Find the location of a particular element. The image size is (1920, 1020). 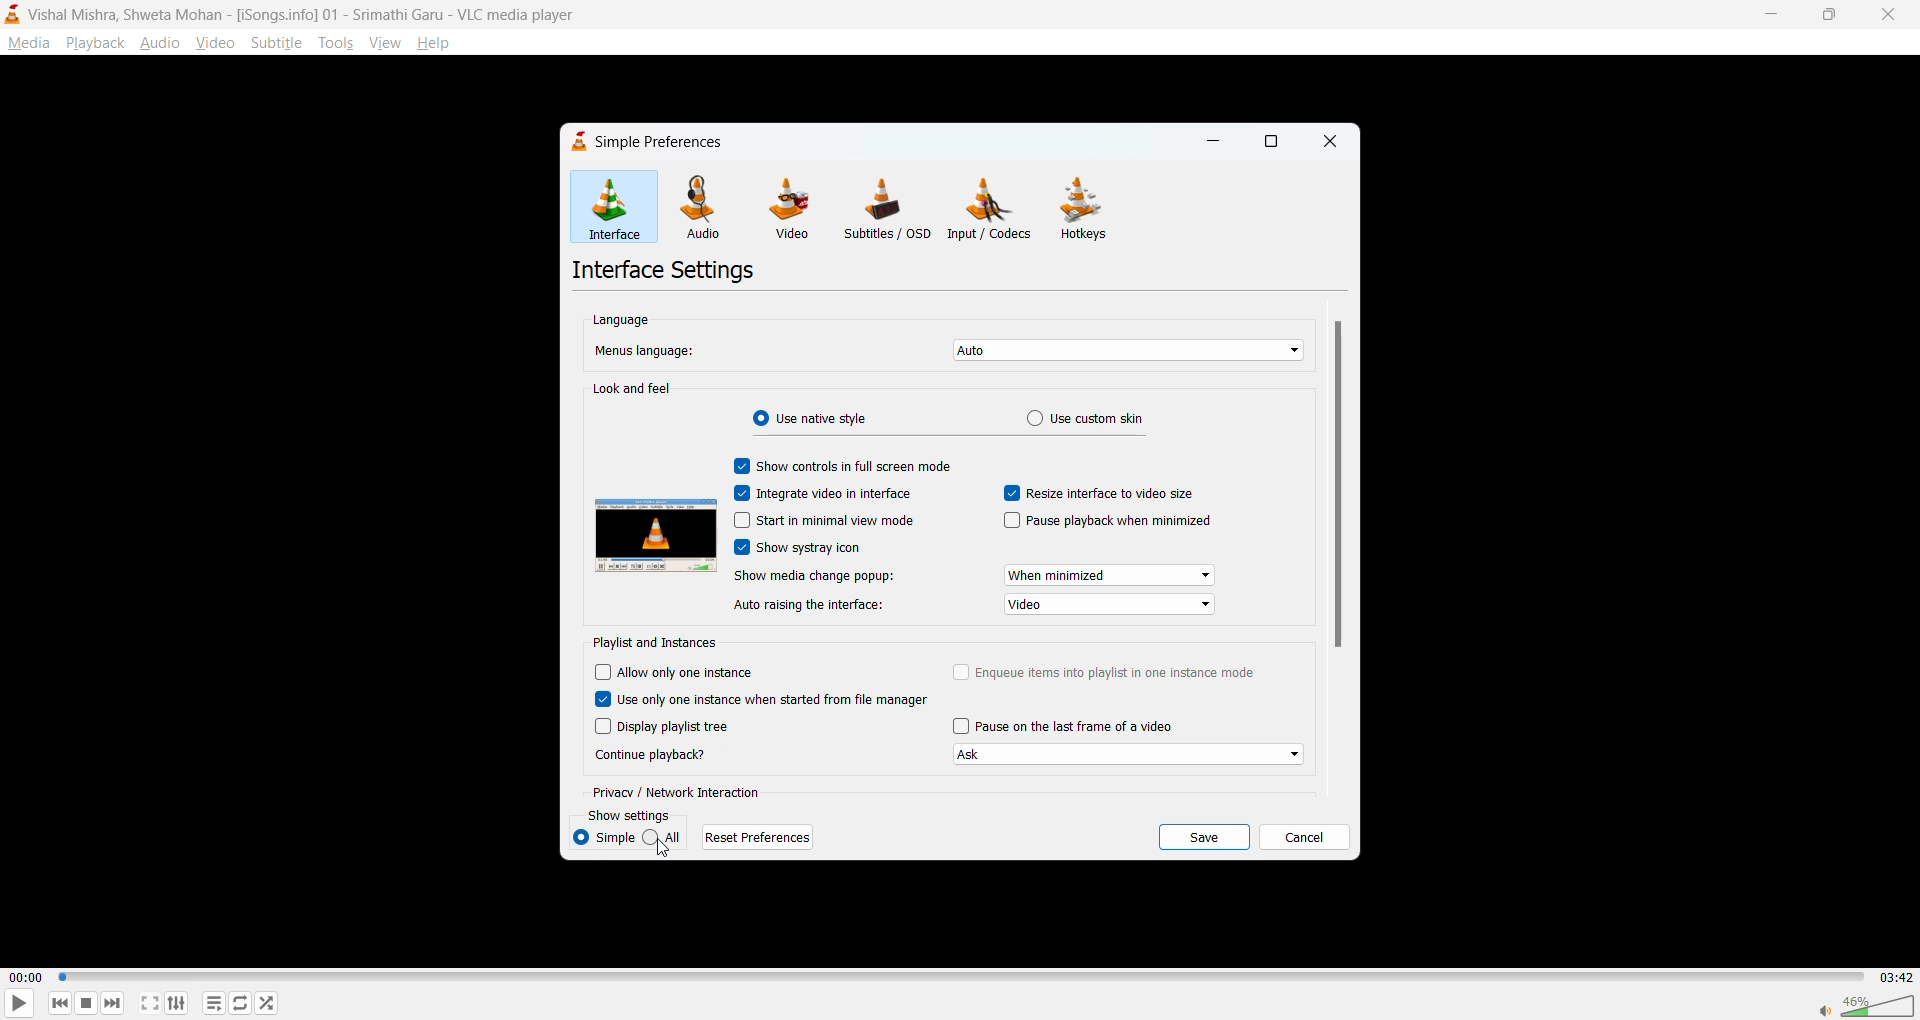

integrate video in interface is located at coordinates (825, 493).